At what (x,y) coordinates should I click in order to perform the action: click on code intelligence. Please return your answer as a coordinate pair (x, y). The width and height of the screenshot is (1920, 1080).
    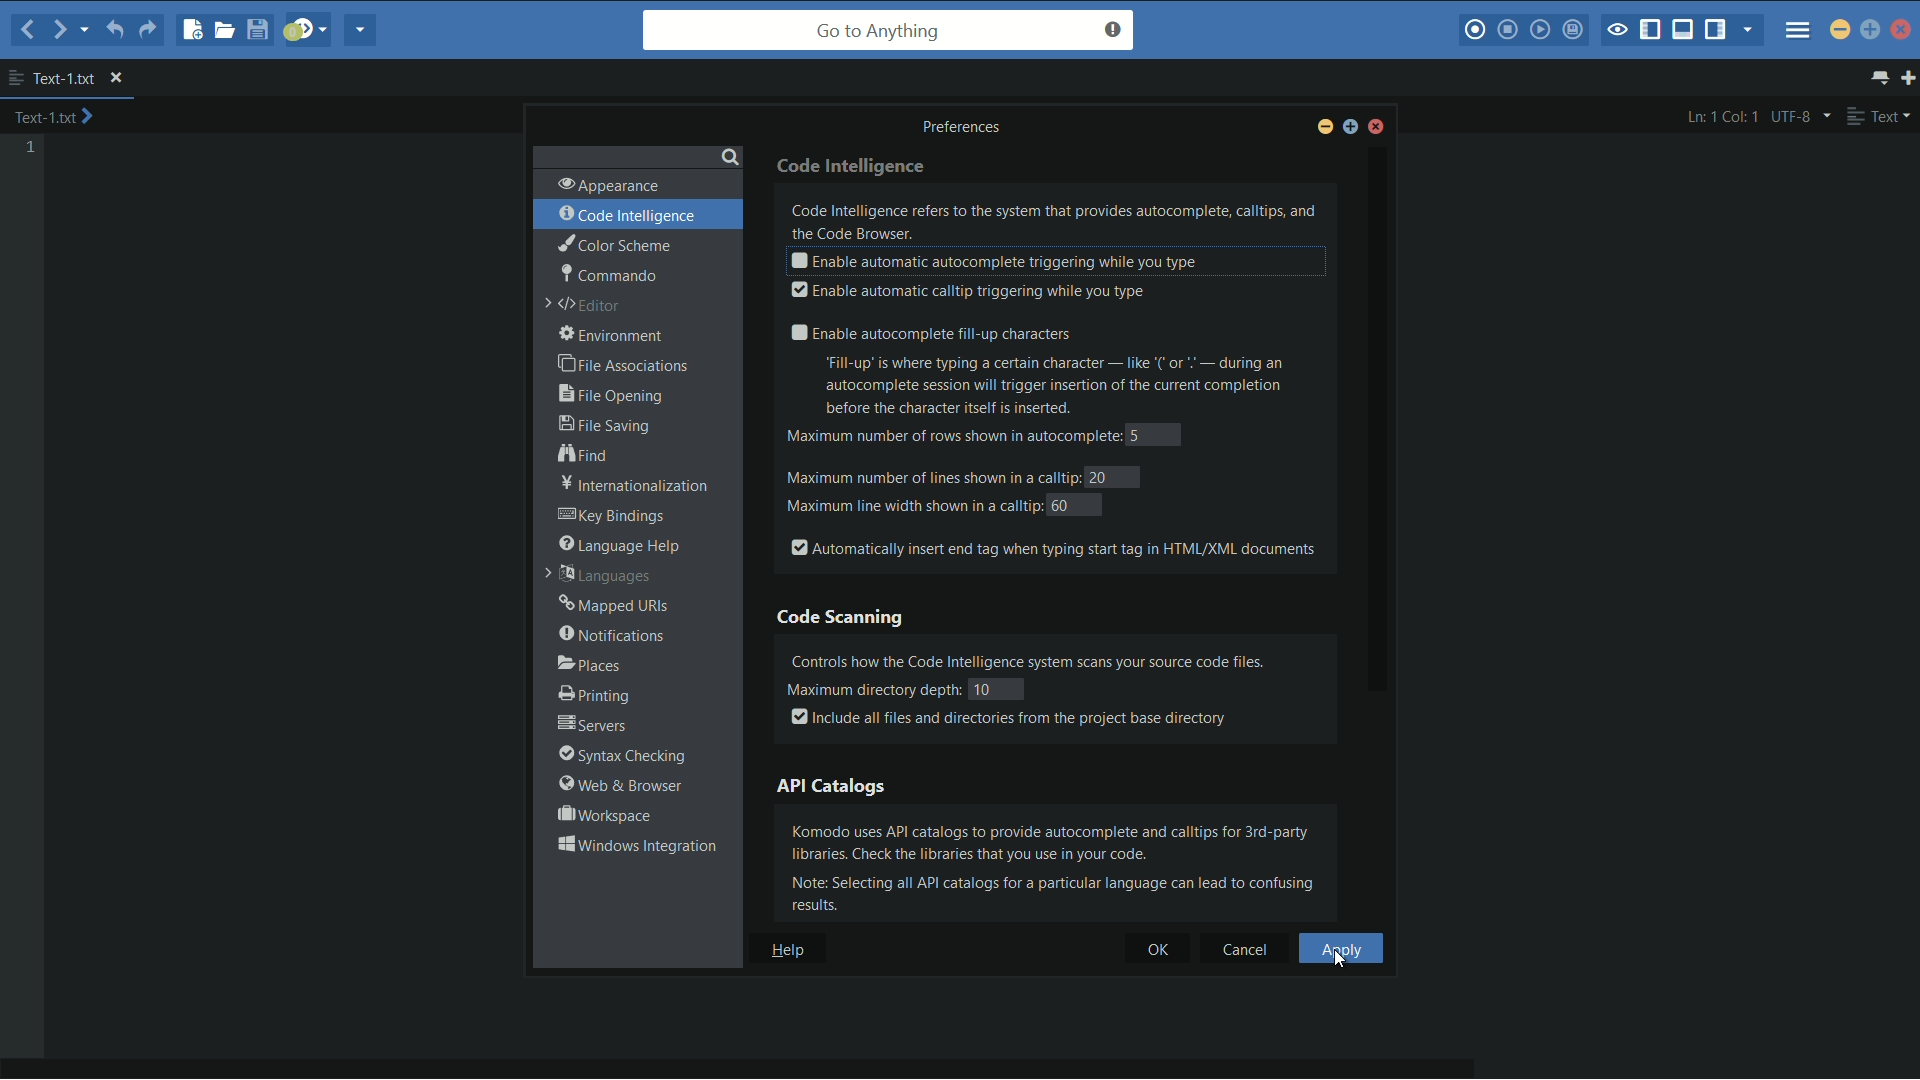
    Looking at the image, I should click on (855, 164).